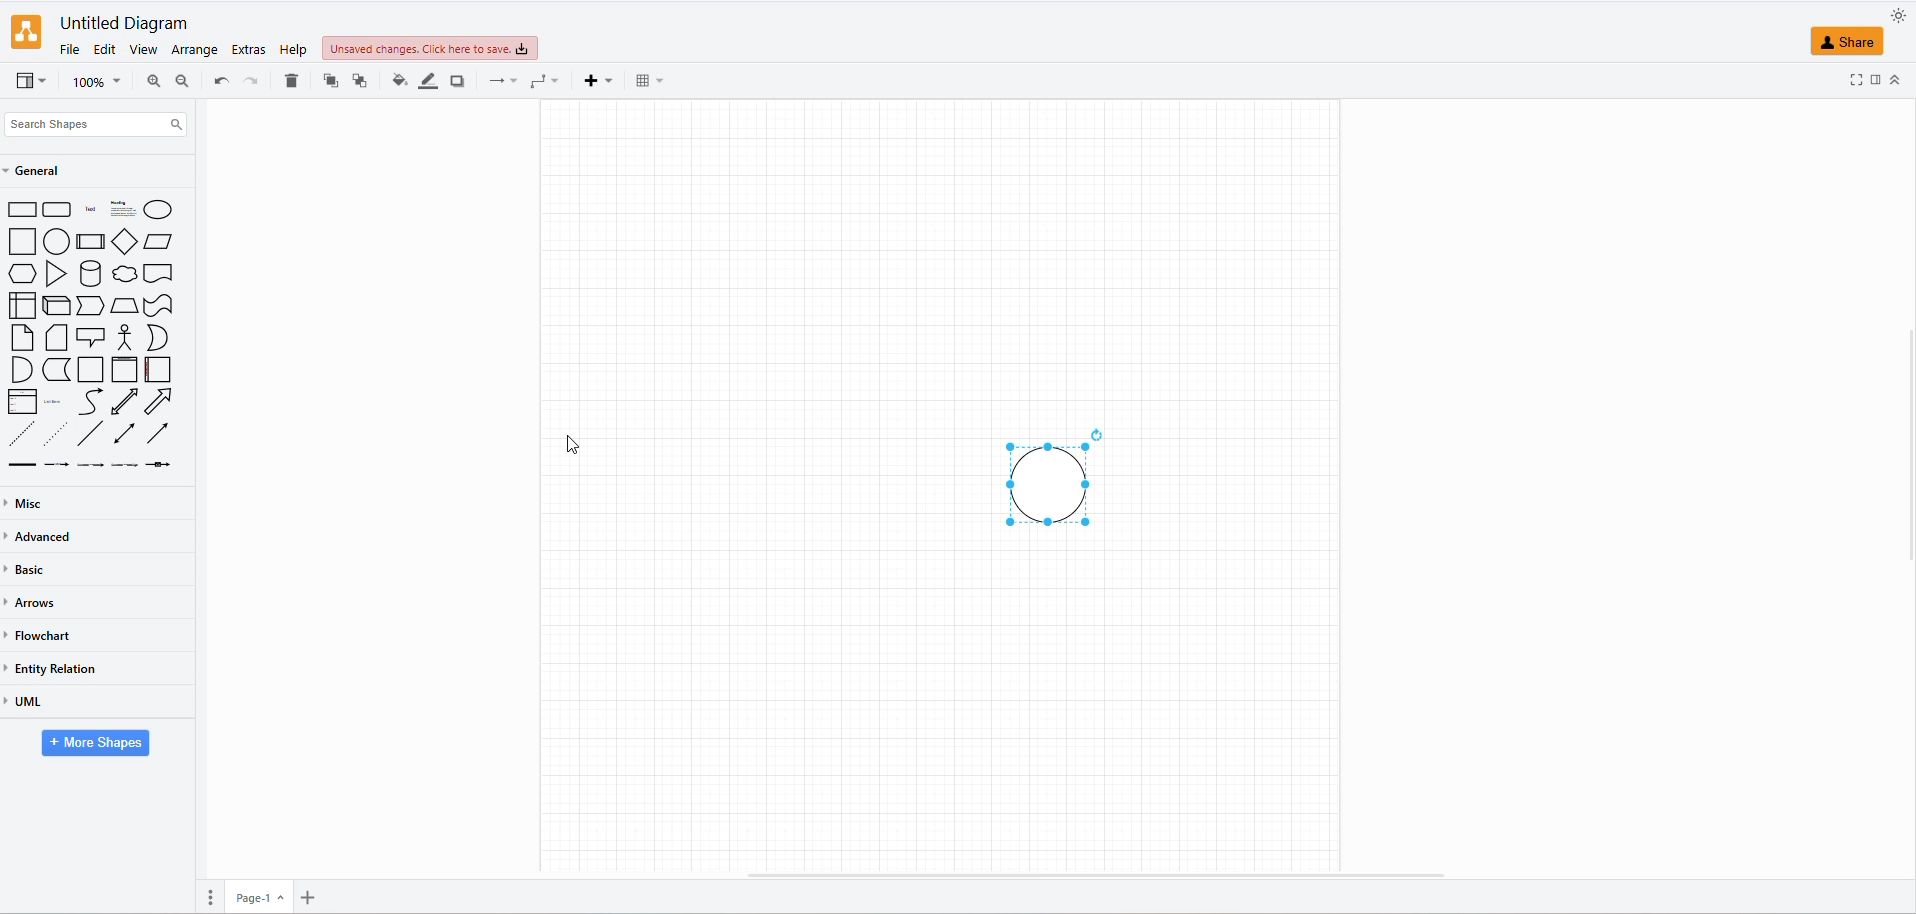  What do you see at coordinates (57, 368) in the screenshot?
I see `DATA STORAGE` at bounding box center [57, 368].